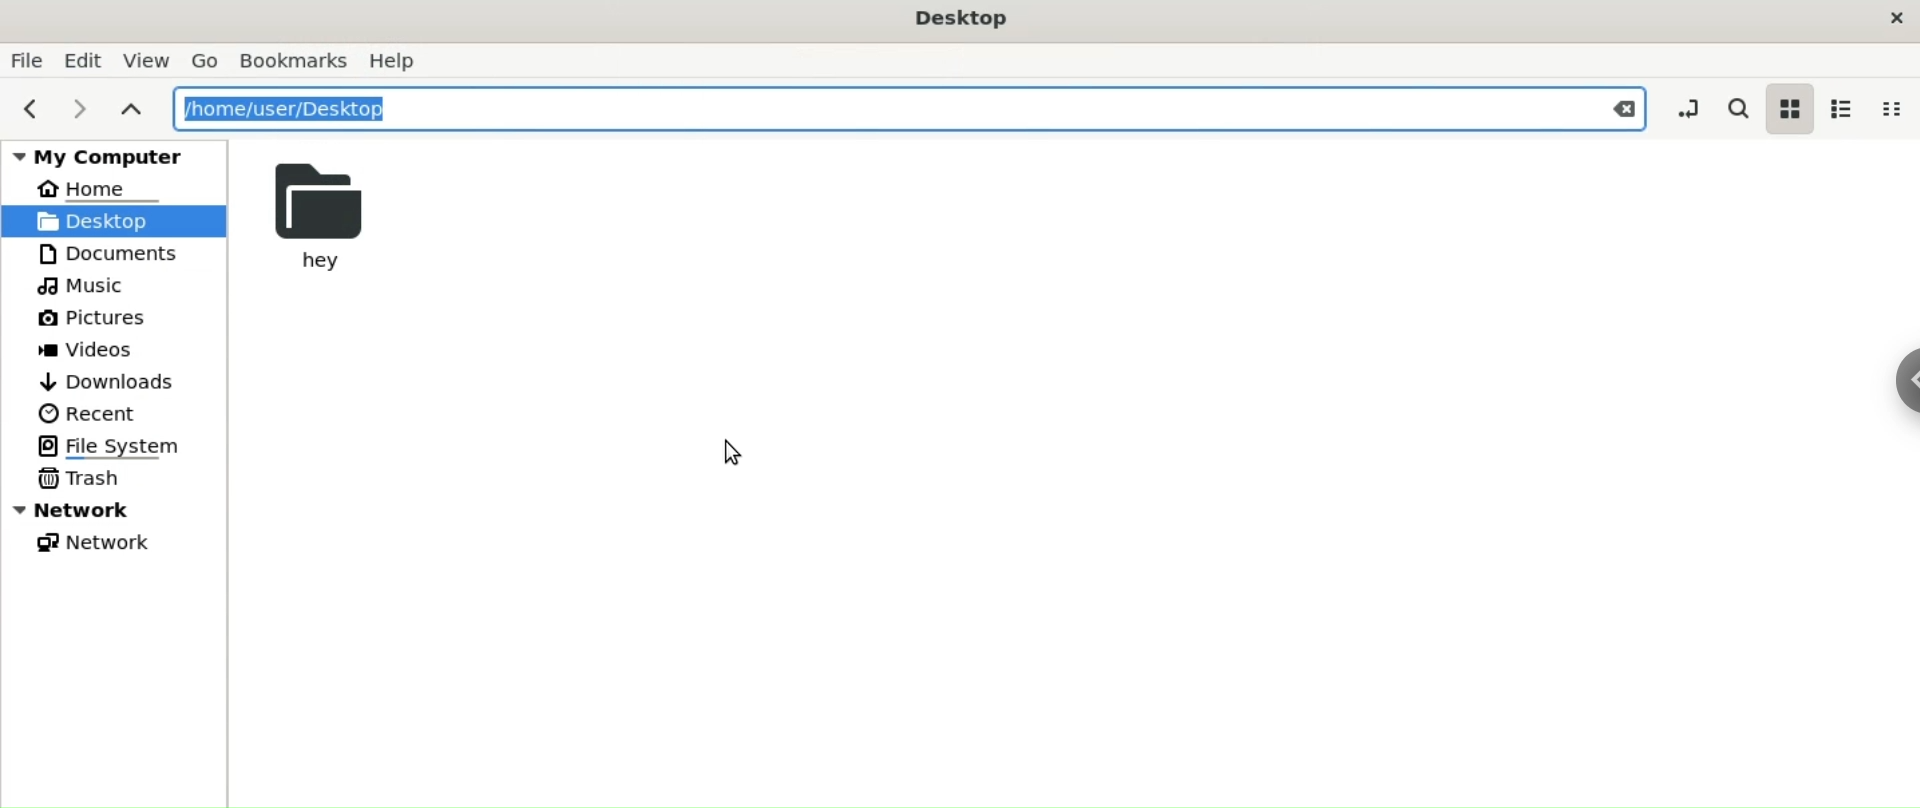 Image resolution: width=1920 pixels, height=808 pixels. Describe the element at coordinates (85, 348) in the screenshot. I see `Videos` at that location.